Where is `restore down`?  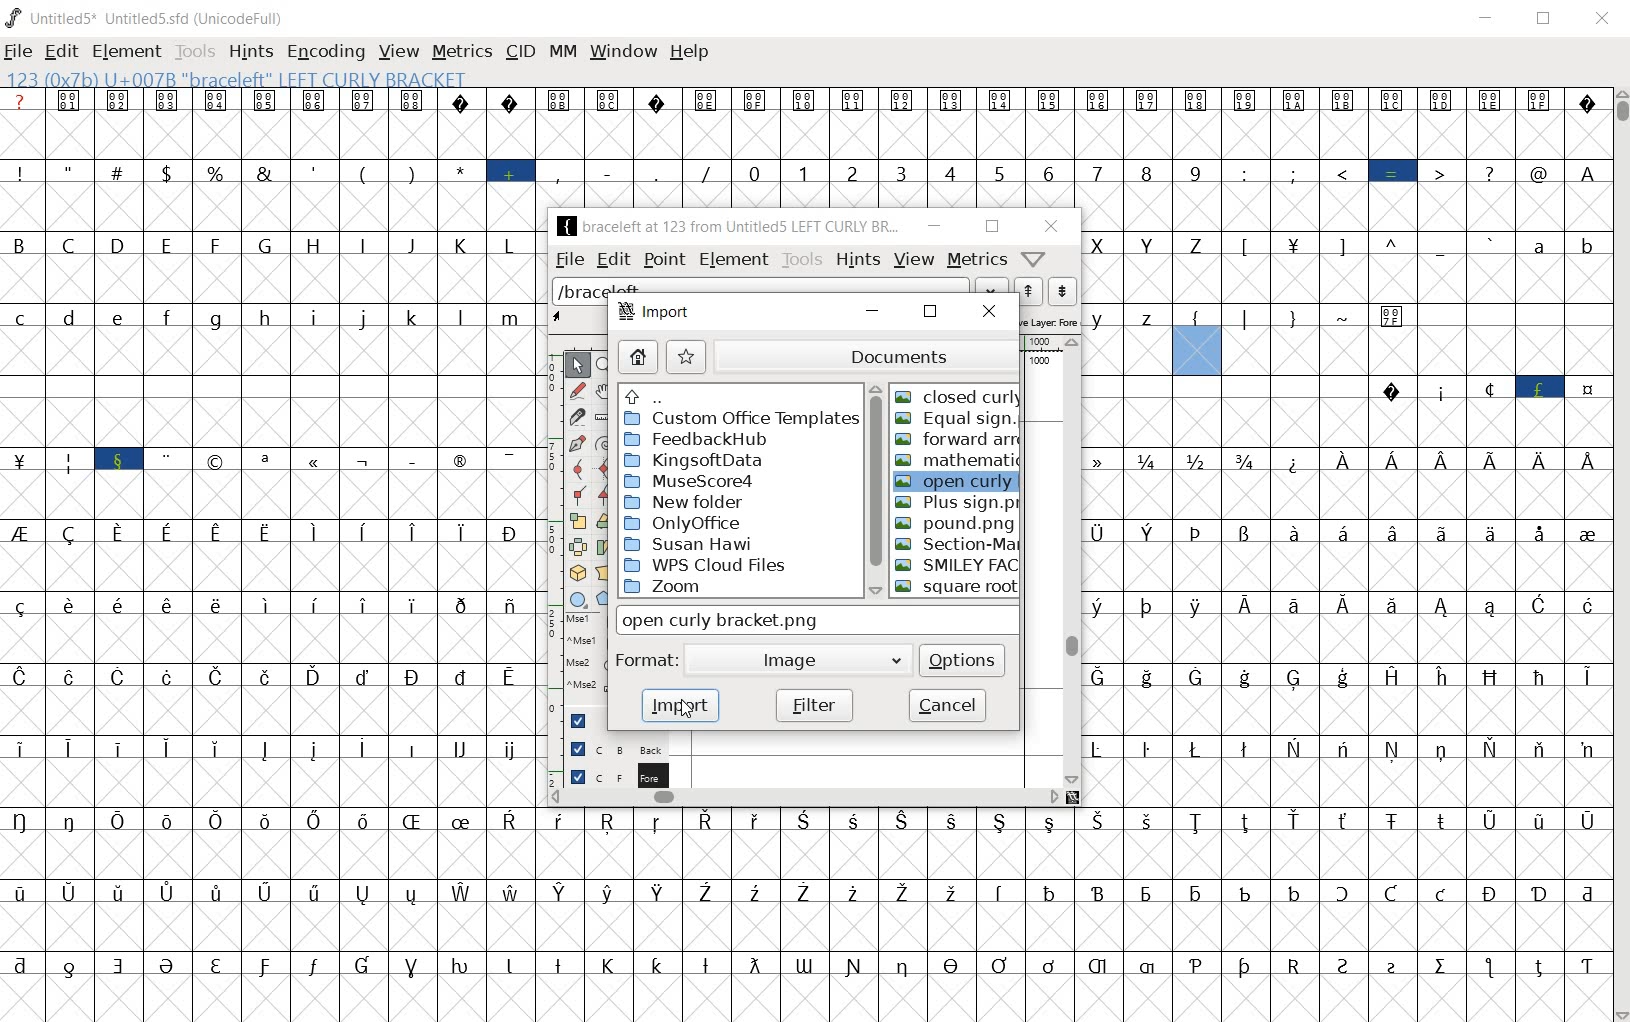
restore down is located at coordinates (928, 315).